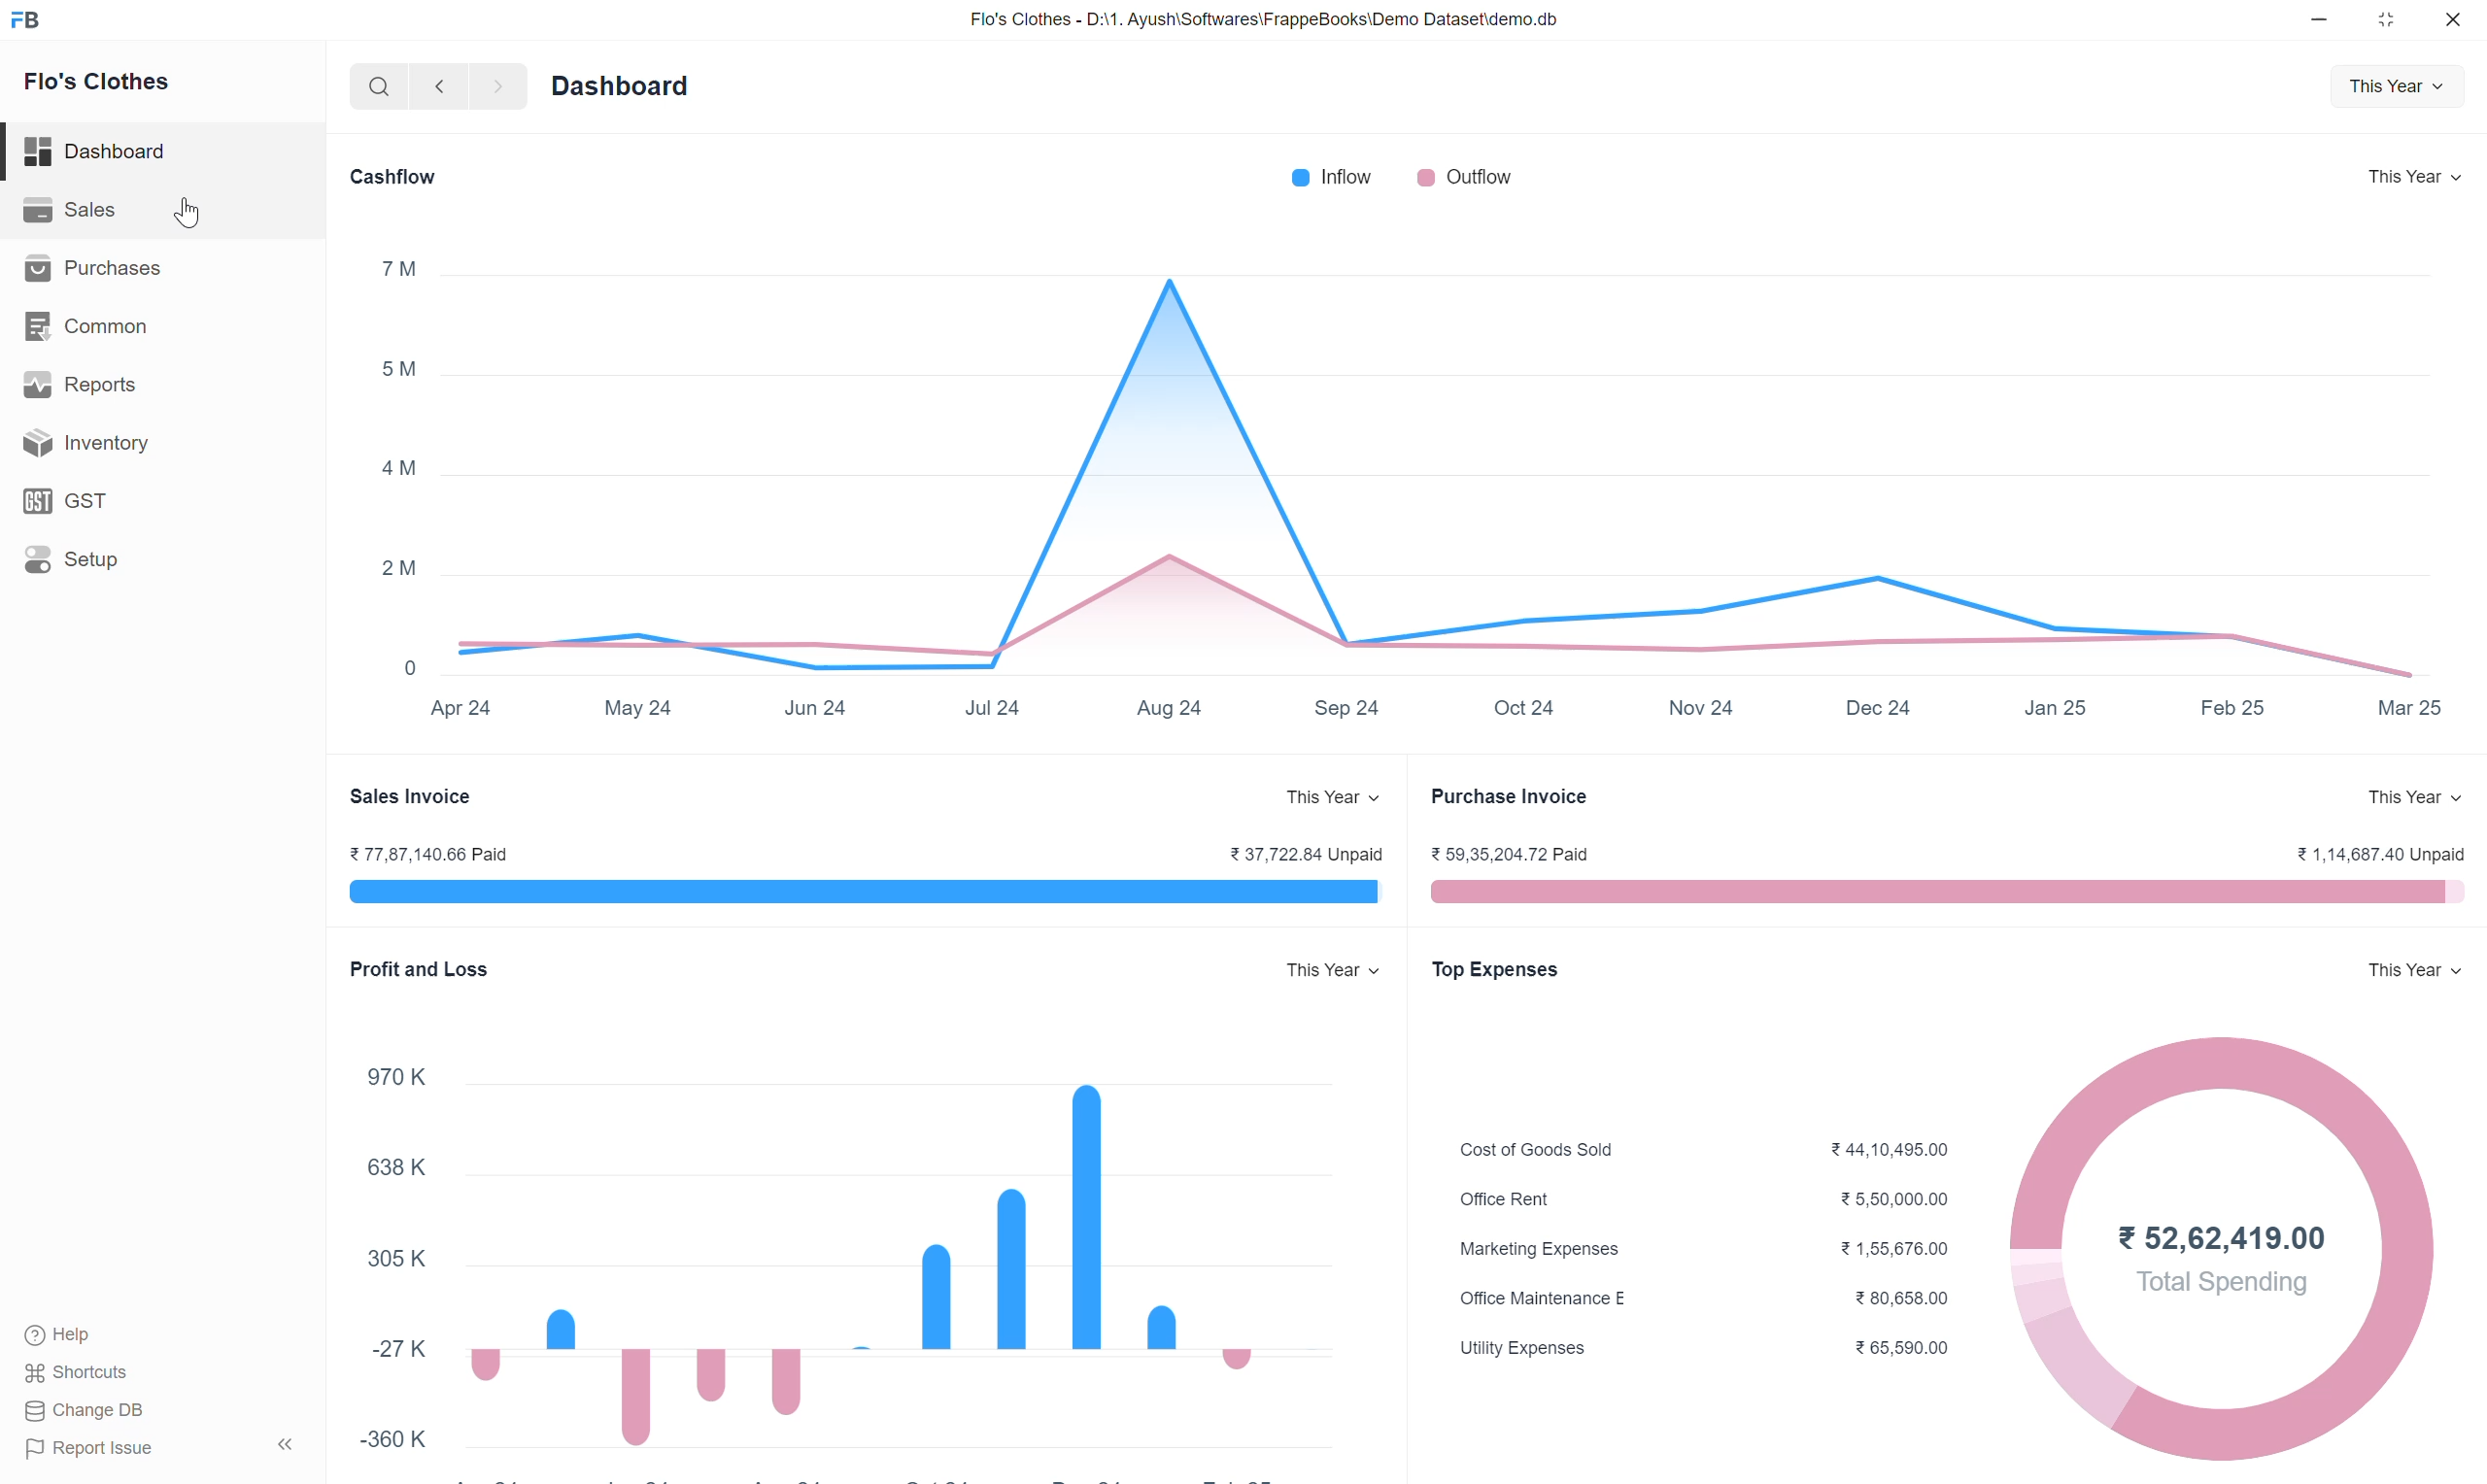 This screenshot has height=1484, width=2487. What do you see at coordinates (2362, 852) in the screenshot?
I see `Rs. 1,14,687.40 Unpaid` at bounding box center [2362, 852].